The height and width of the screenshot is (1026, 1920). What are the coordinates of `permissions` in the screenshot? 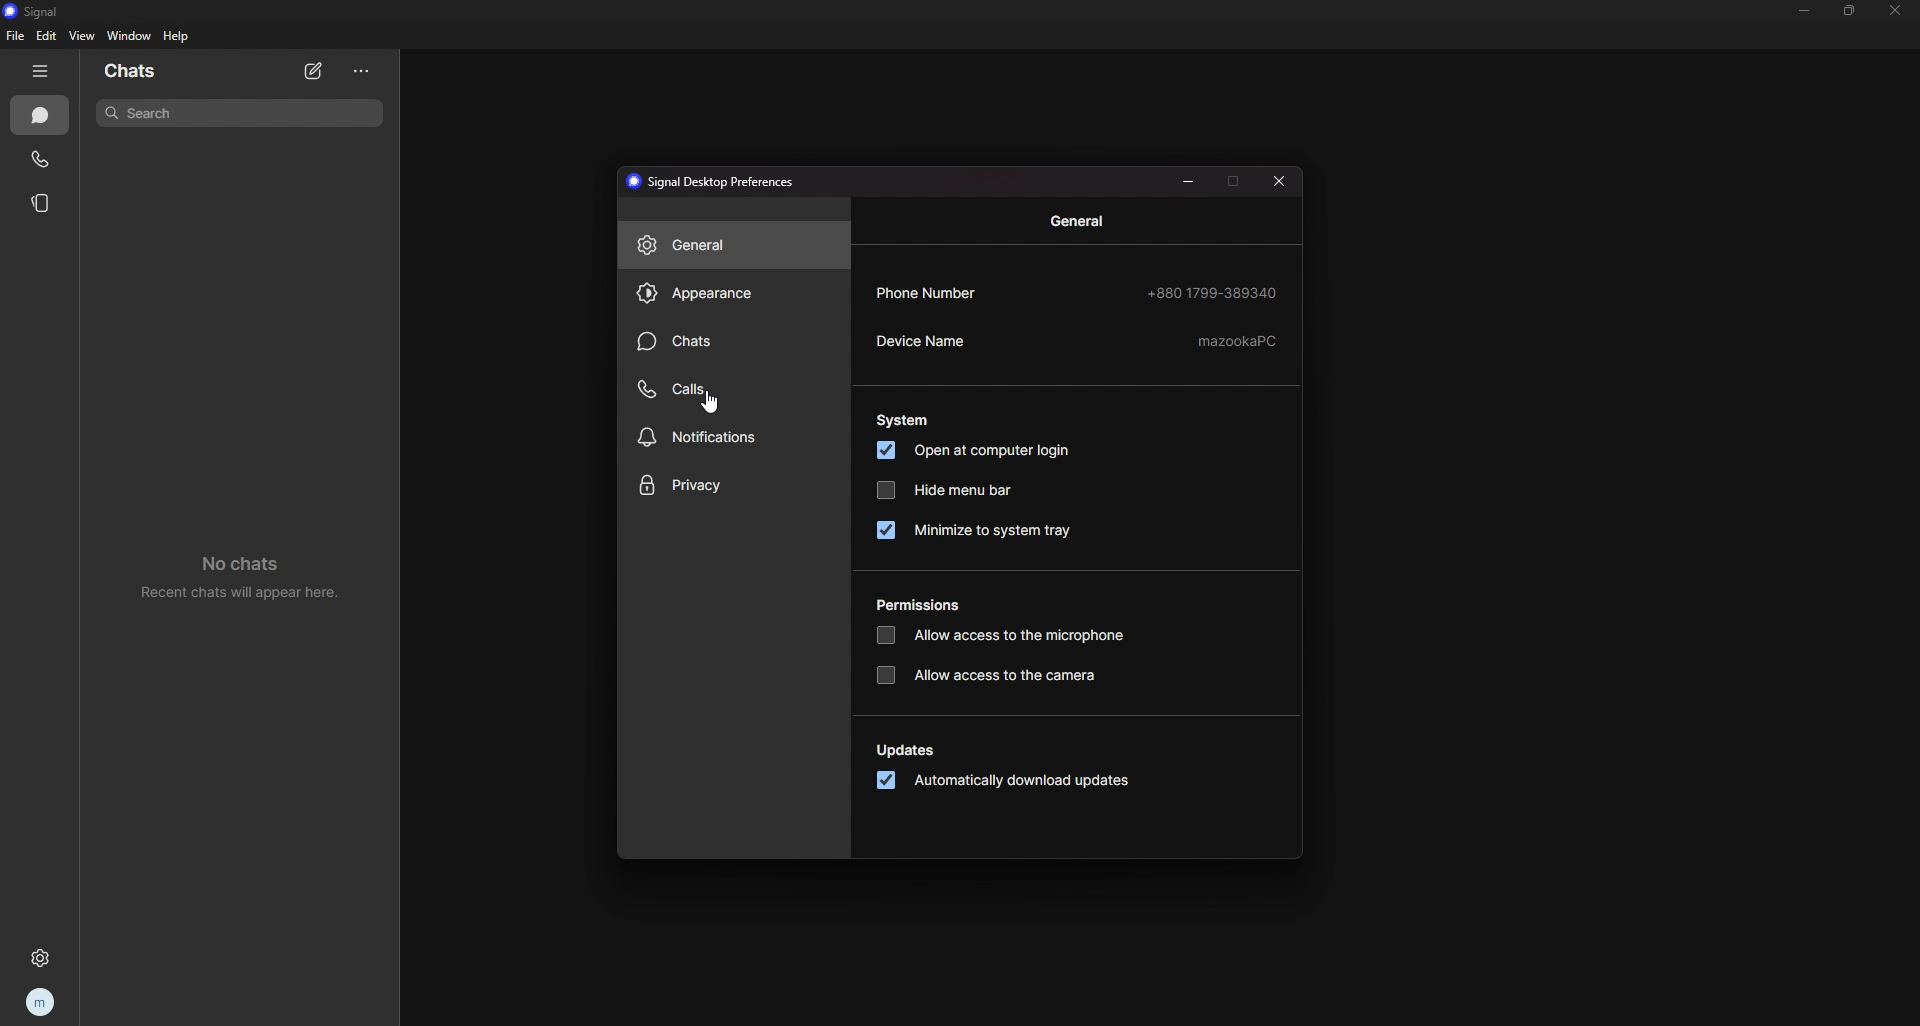 It's located at (926, 606).